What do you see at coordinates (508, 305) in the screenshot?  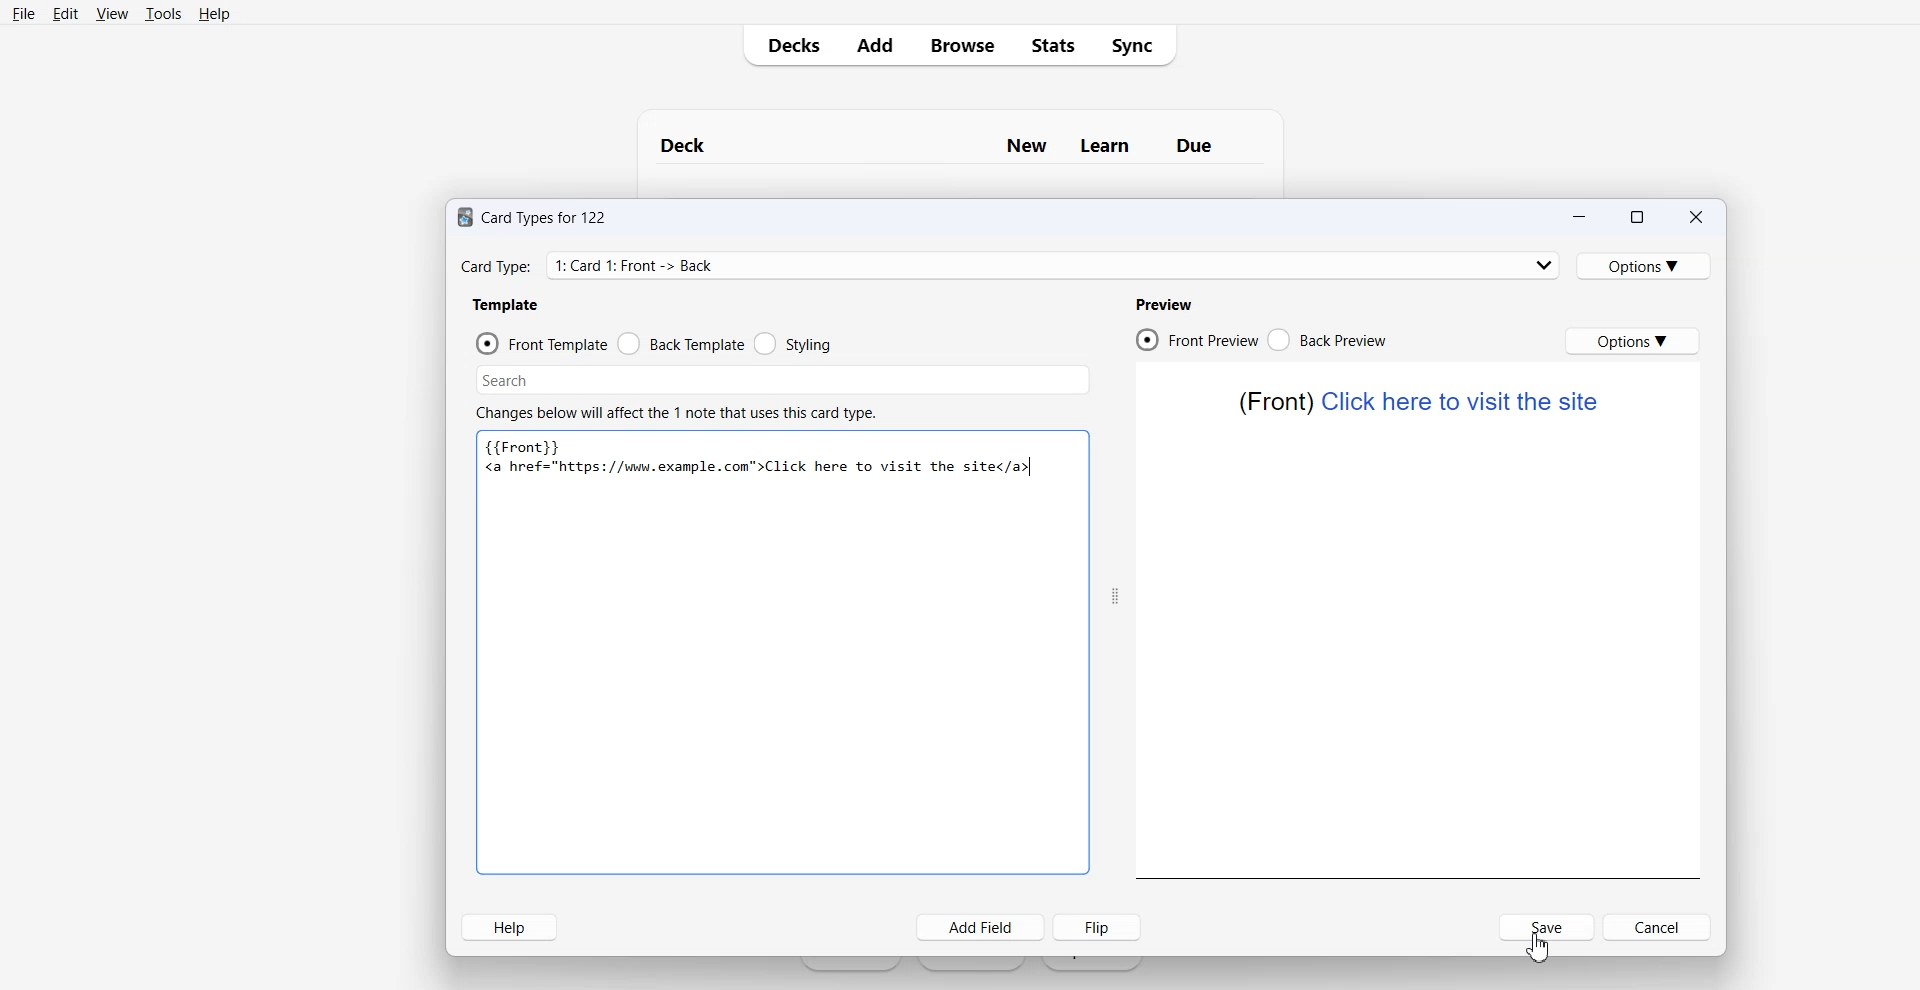 I see `Template ` at bounding box center [508, 305].